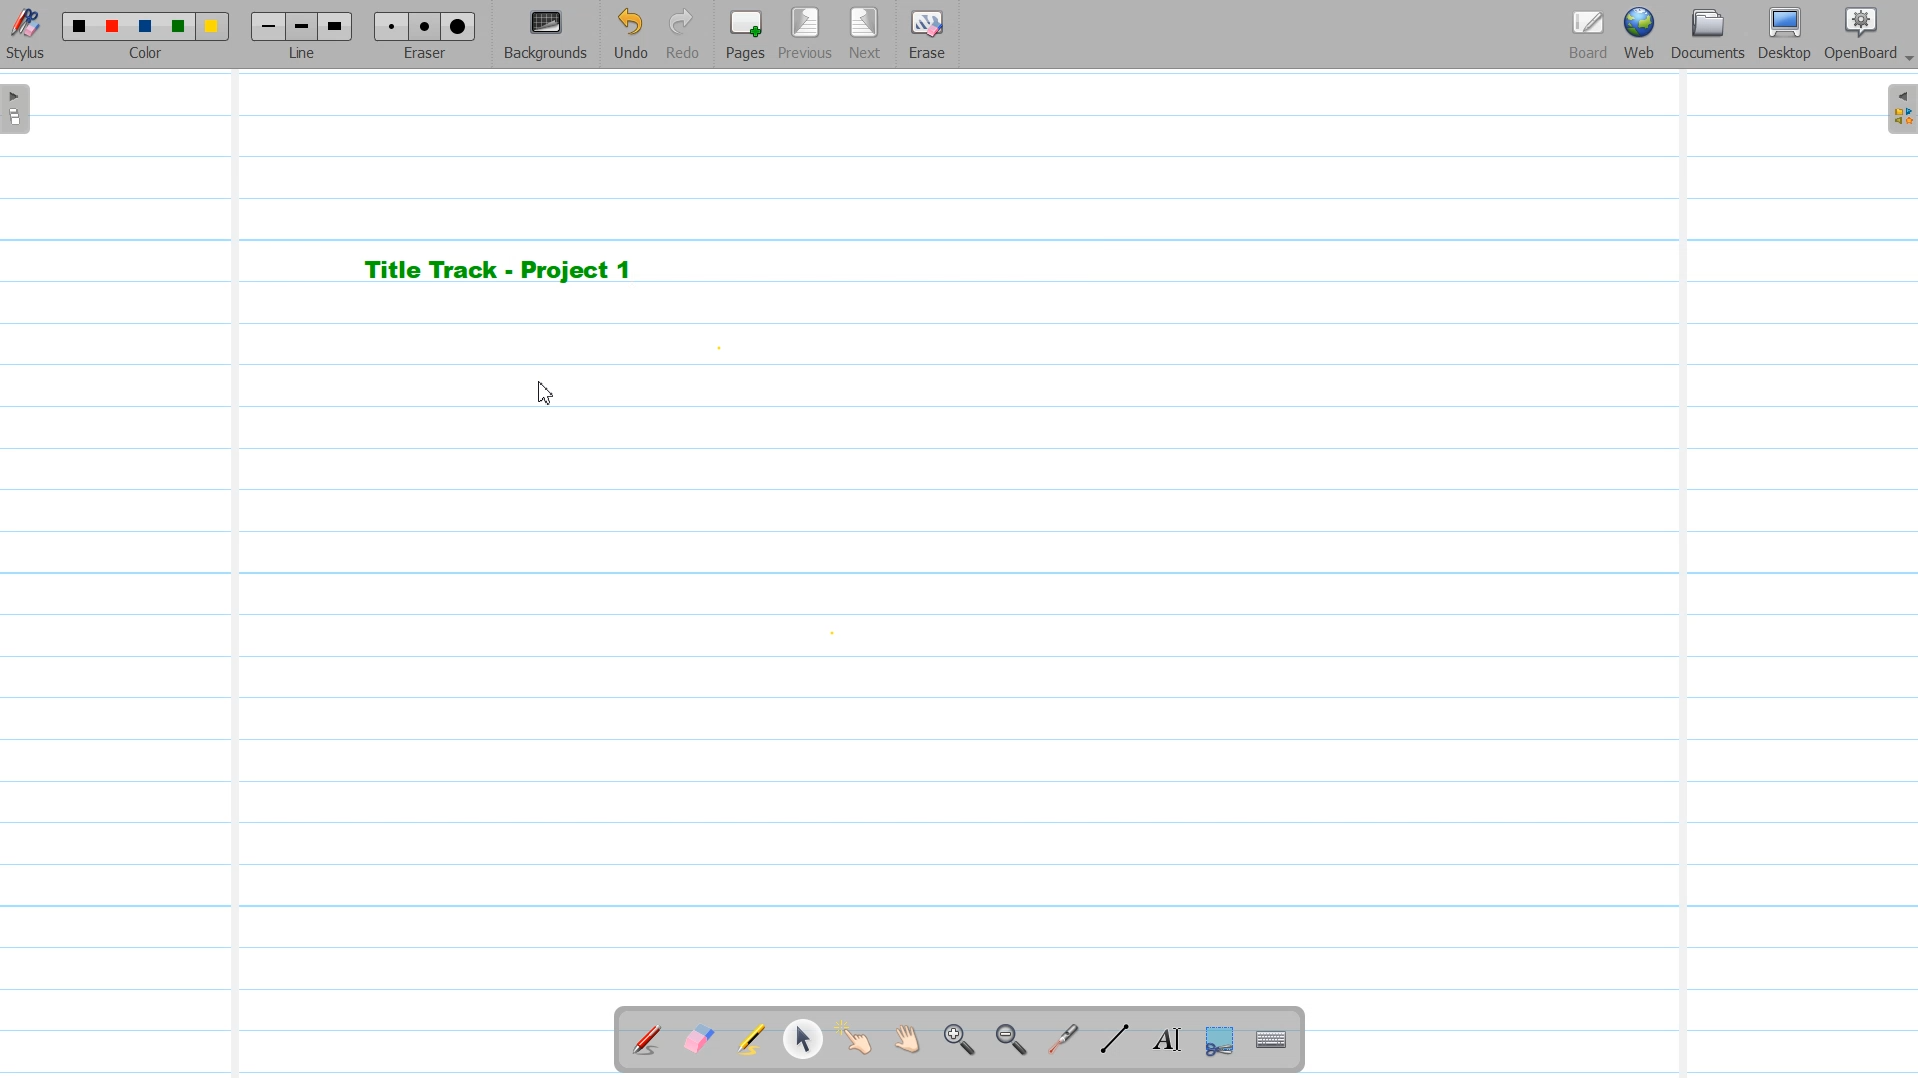 Image resolution: width=1918 pixels, height=1078 pixels. Describe the element at coordinates (630, 35) in the screenshot. I see `Undo` at that location.